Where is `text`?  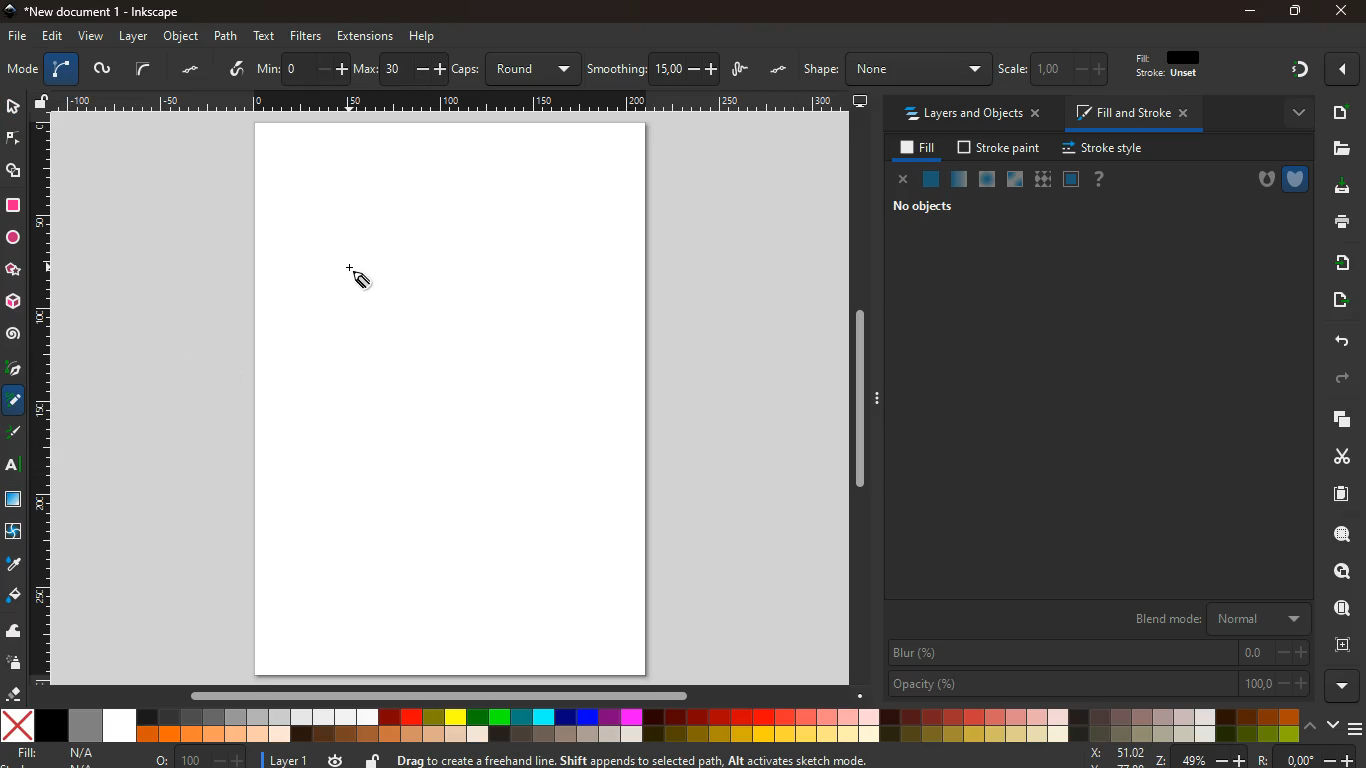 text is located at coordinates (266, 36).